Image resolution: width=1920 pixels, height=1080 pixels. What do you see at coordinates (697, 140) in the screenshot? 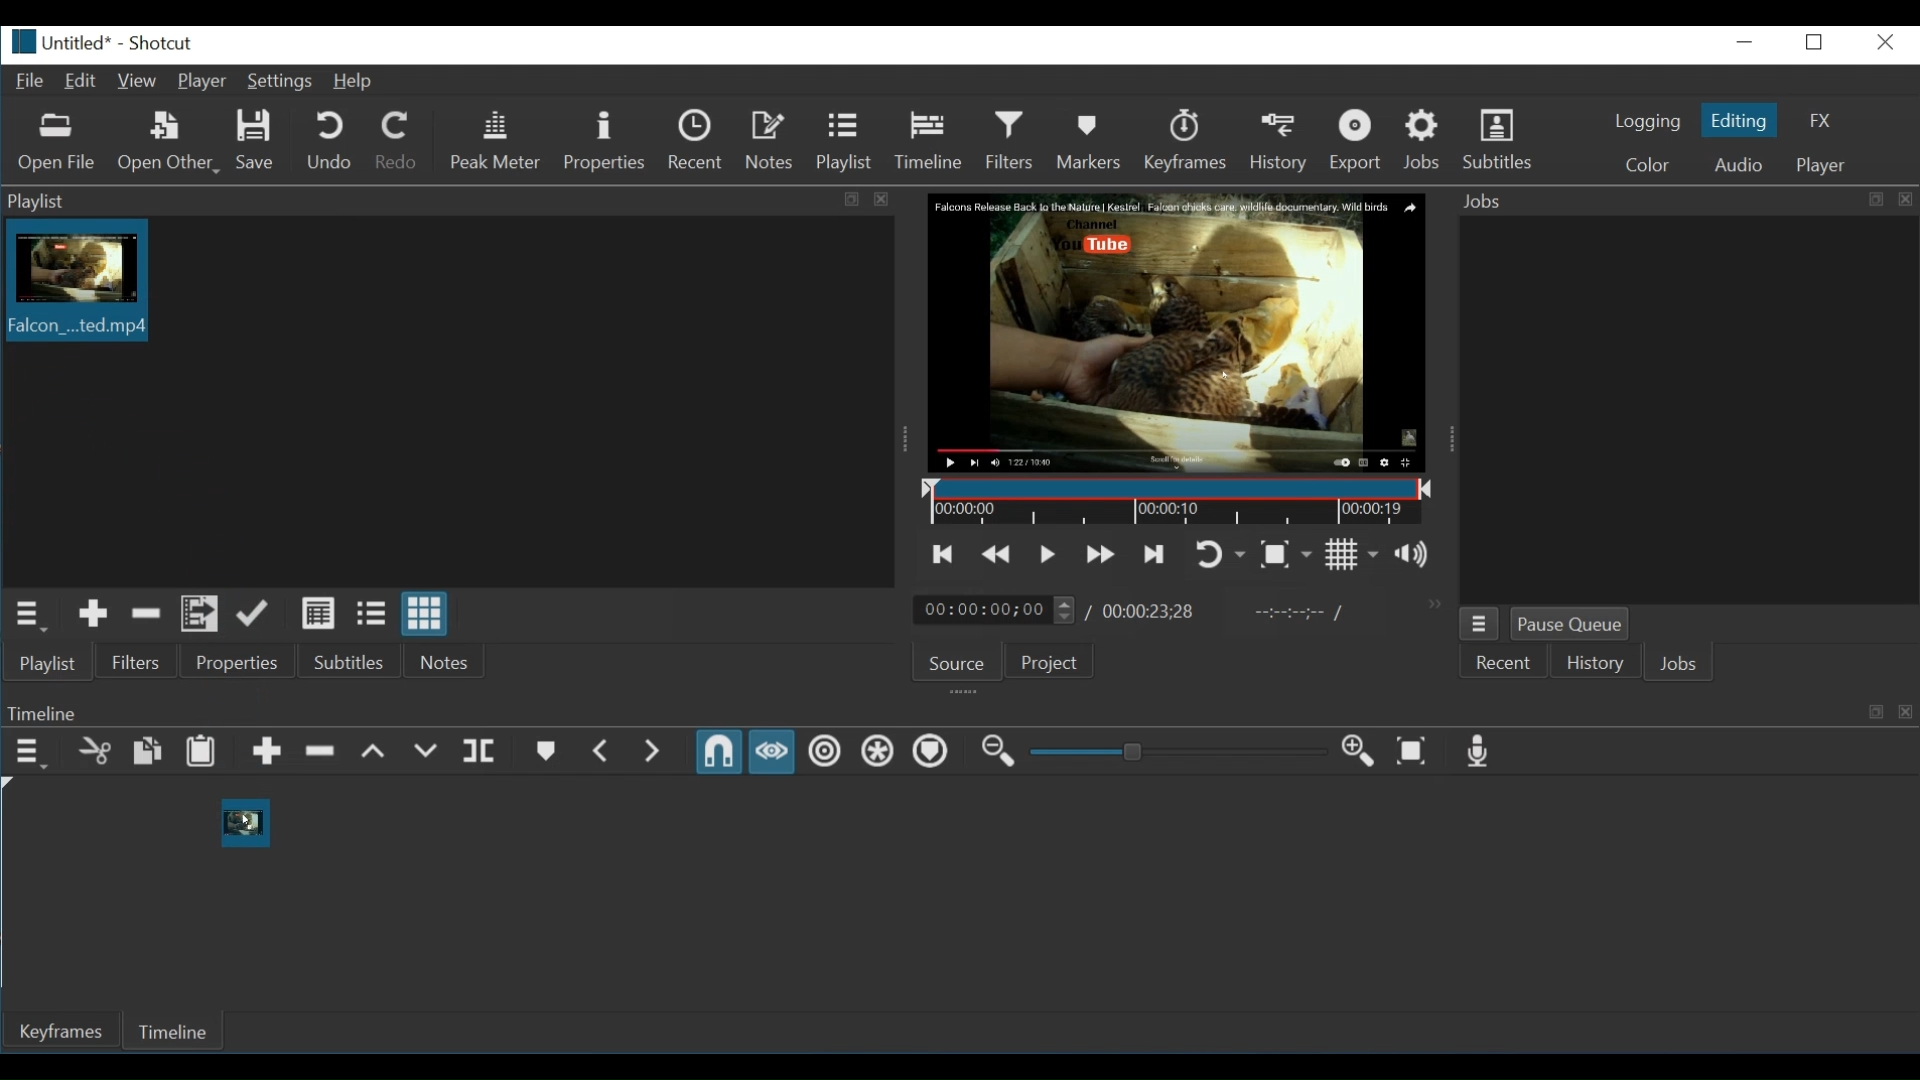
I see `Recent` at bounding box center [697, 140].